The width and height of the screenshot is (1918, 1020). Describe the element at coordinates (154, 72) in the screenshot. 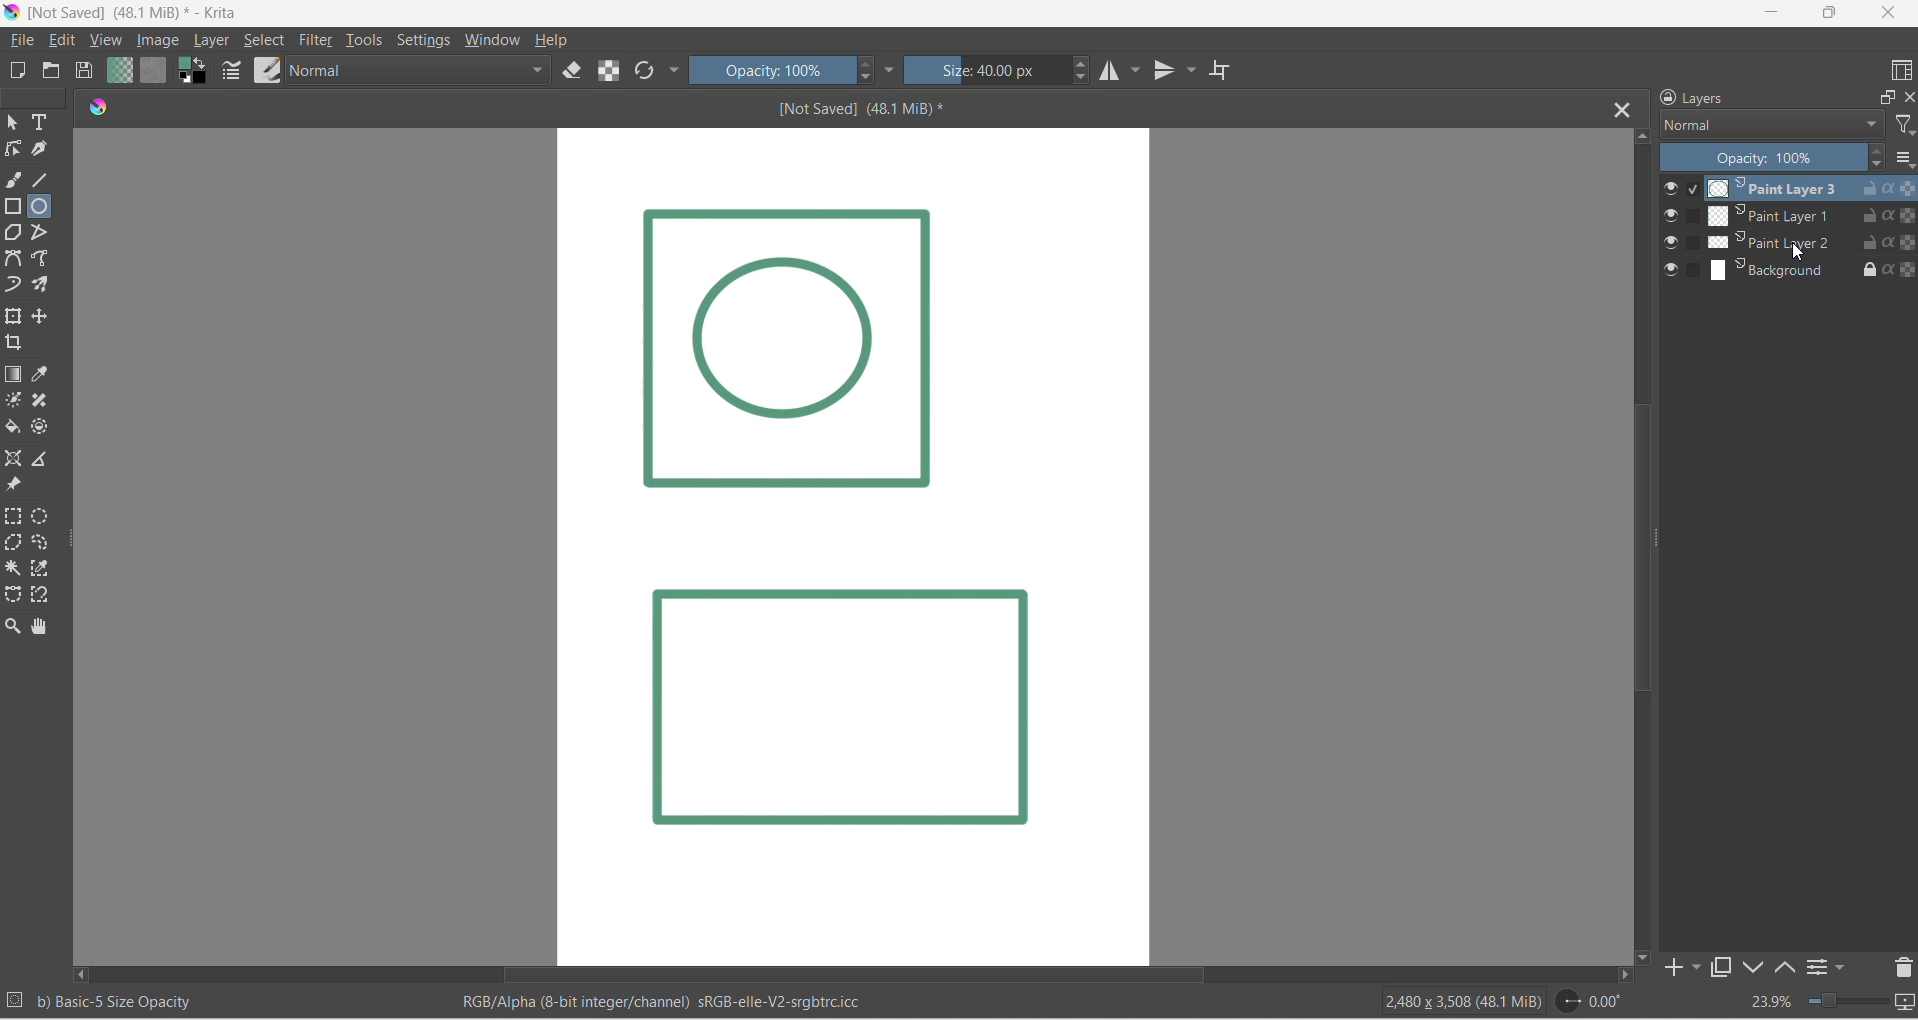

I see `fill patterns` at that location.